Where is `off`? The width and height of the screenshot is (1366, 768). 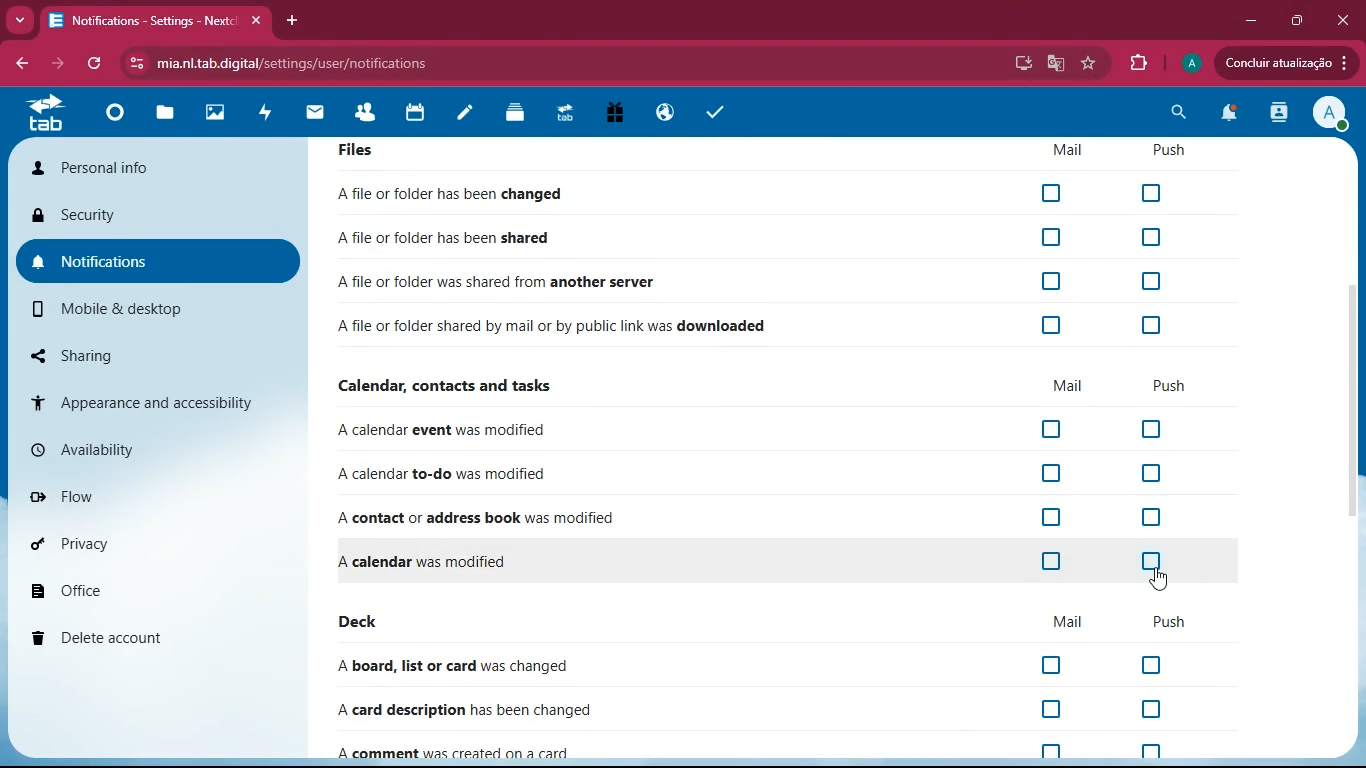 off is located at coordinates (1054, 430).